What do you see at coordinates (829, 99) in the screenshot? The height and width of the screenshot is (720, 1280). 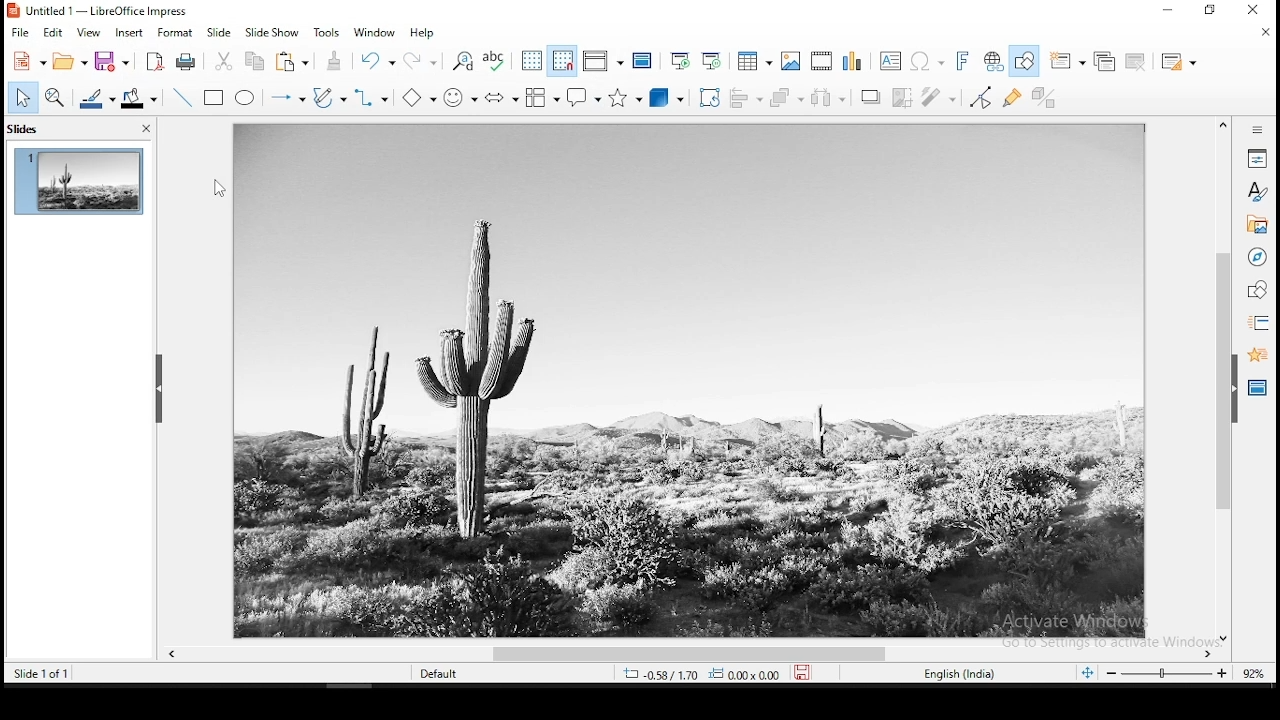 I see `distribute` at bounding box center [829, 99].